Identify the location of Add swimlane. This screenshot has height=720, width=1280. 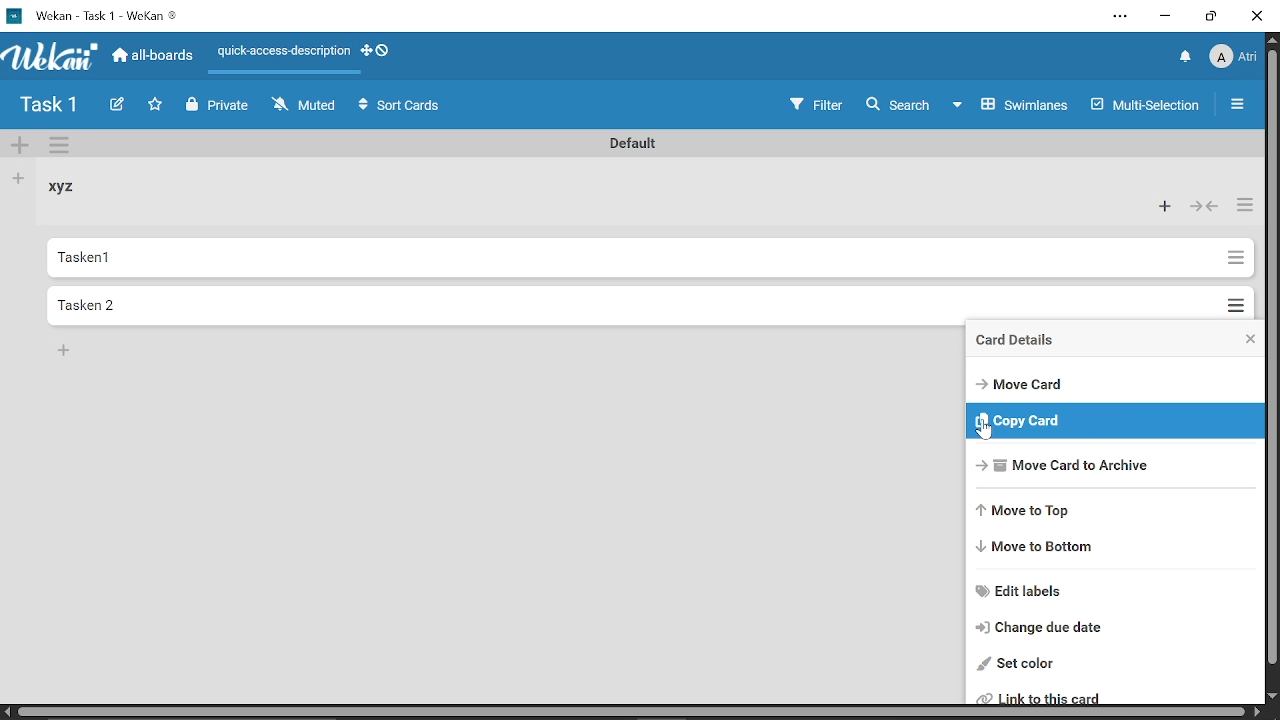
(20, 147).